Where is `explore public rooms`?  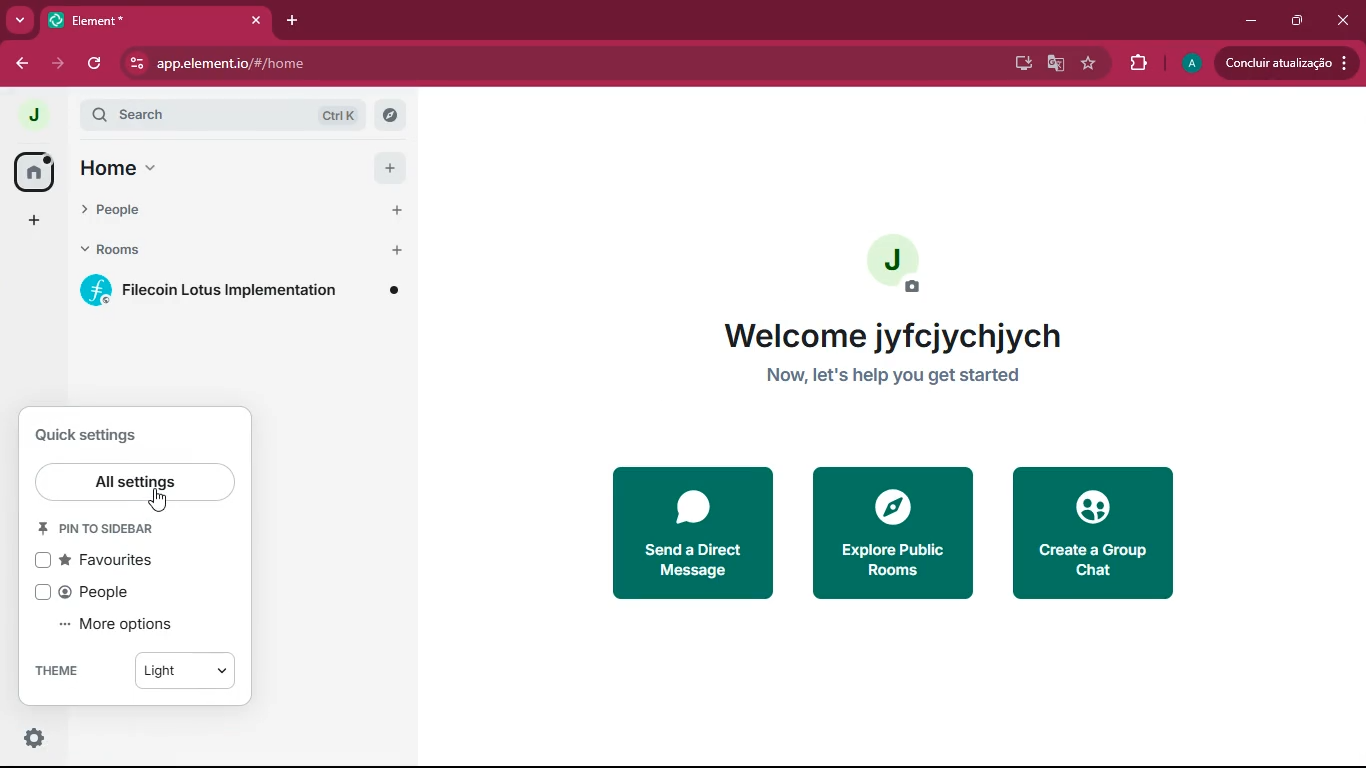 explore public rooms is located at coordinates (889, 532).